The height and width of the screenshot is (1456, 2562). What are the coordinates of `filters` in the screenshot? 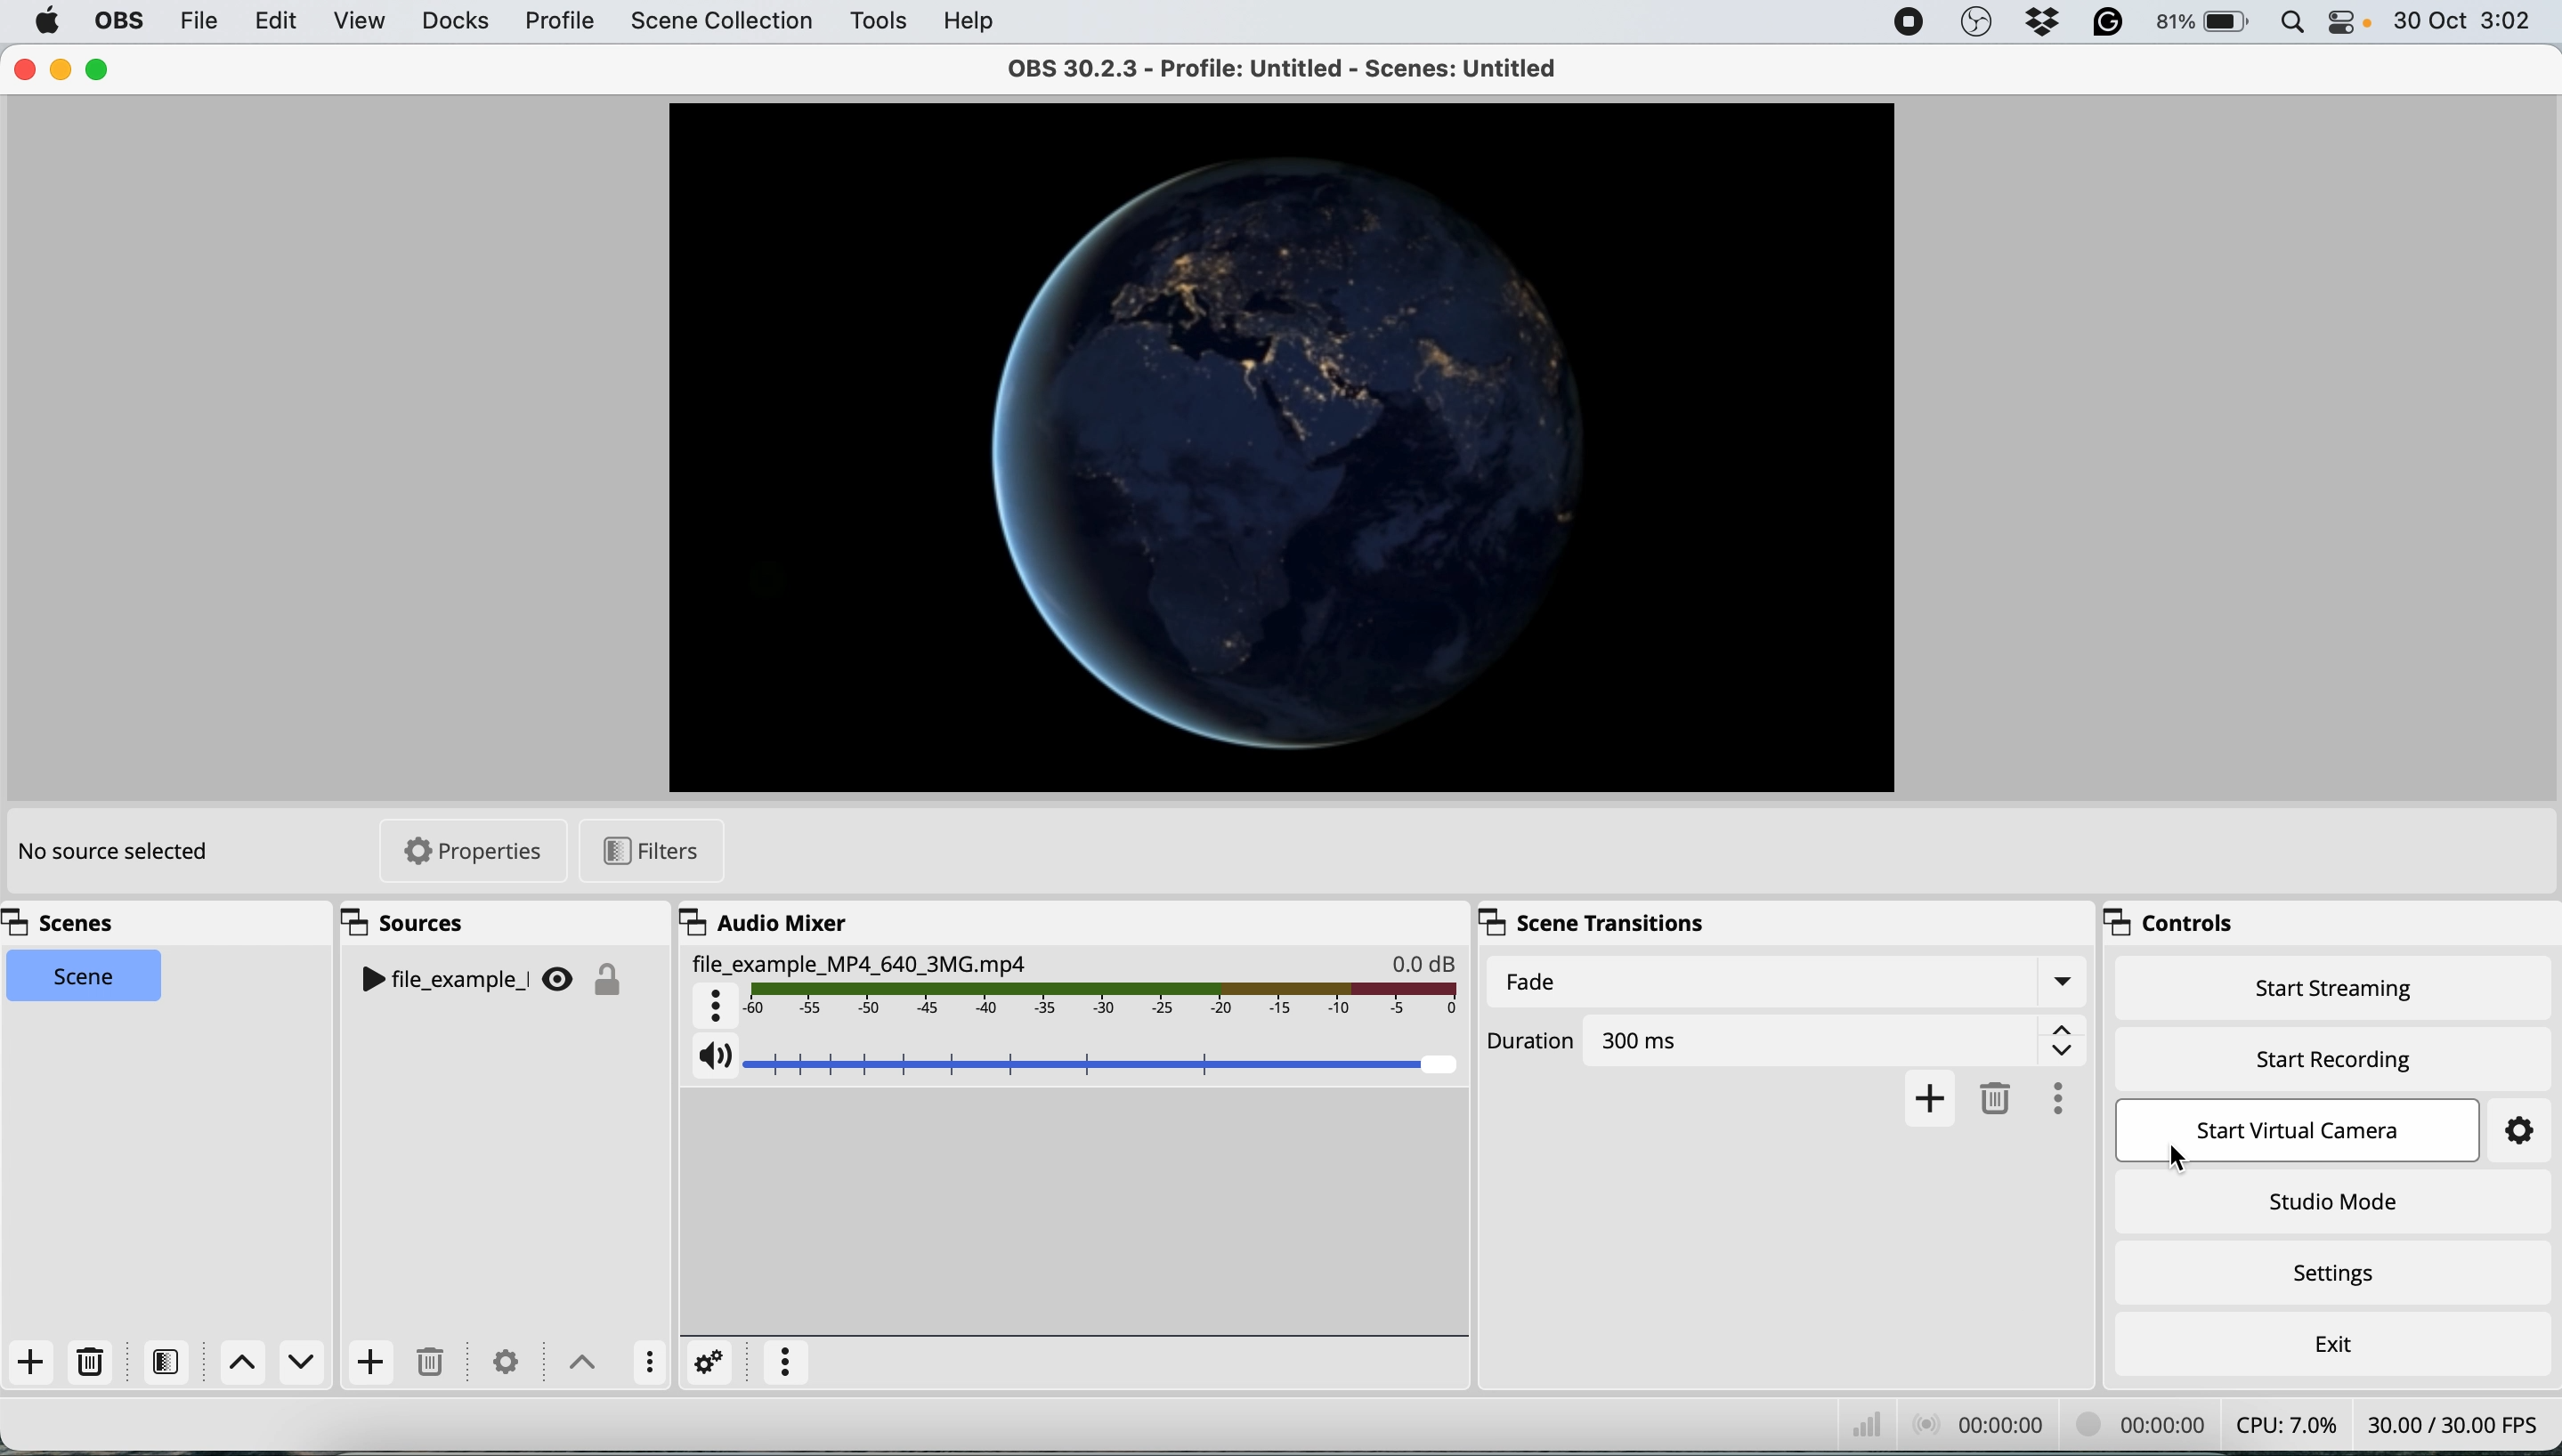 It's located at (643, 849).